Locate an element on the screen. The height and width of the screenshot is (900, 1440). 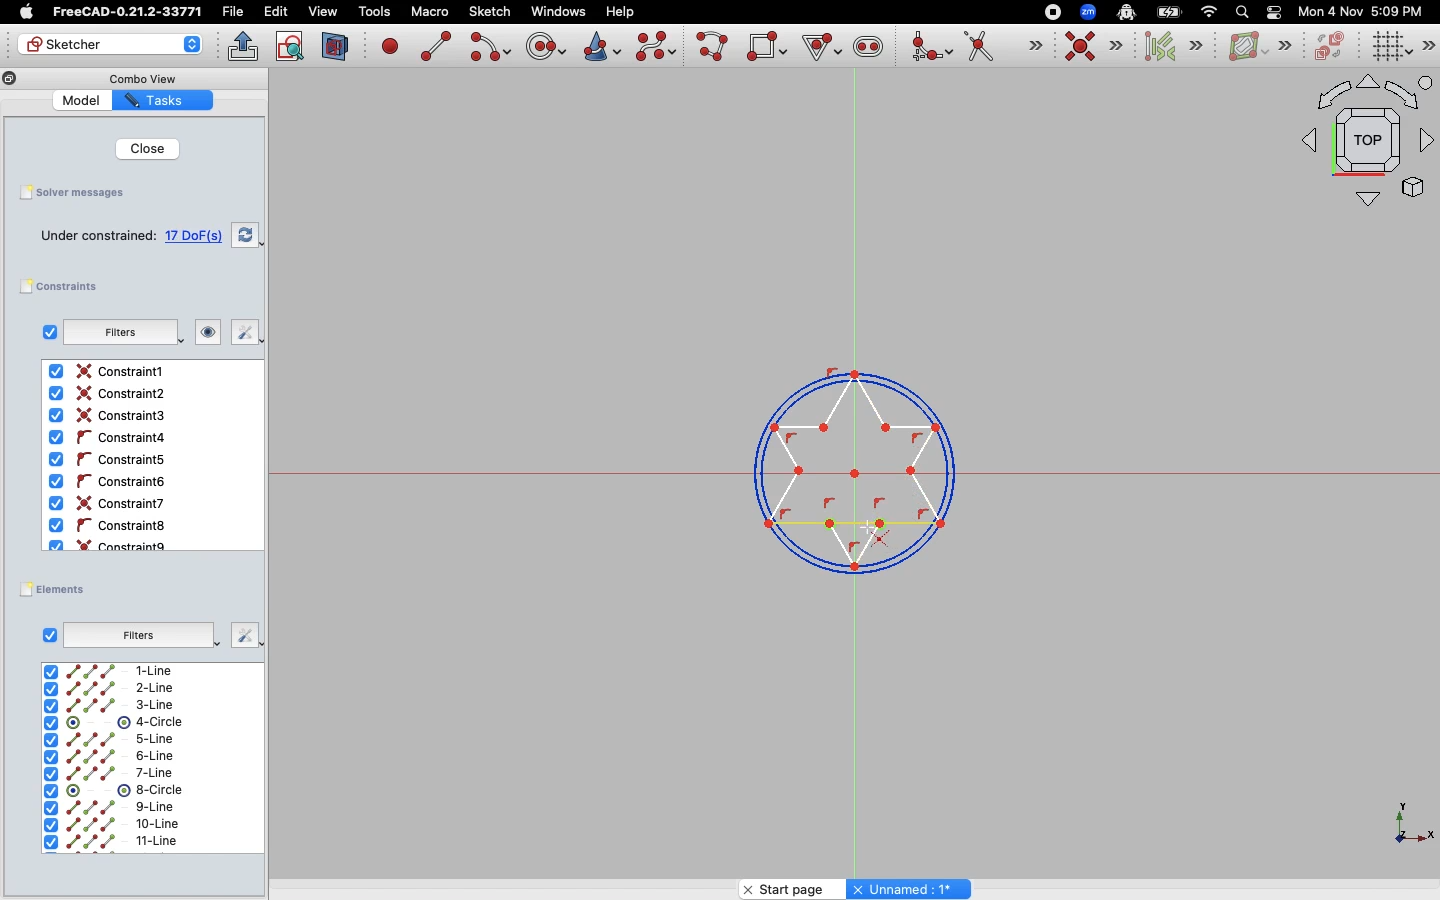
Swap is located at coordinates (249, 231).